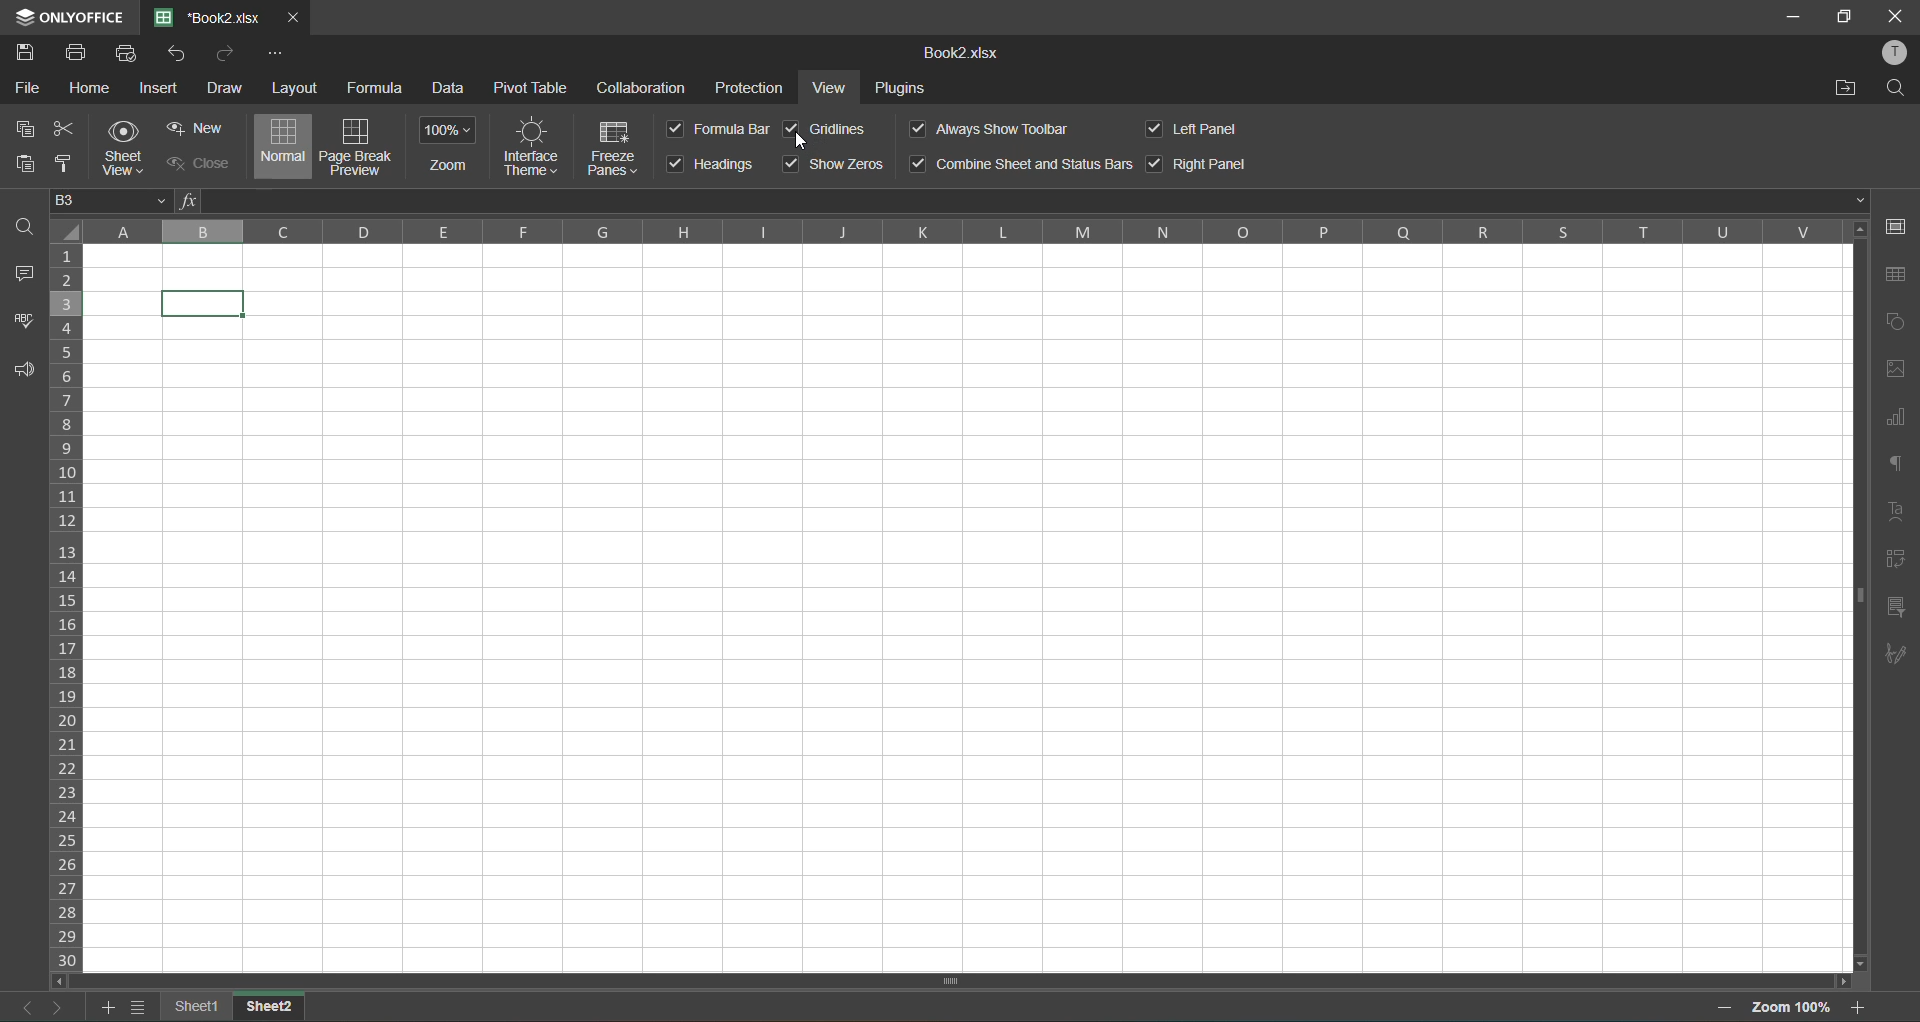 This screenshot has width=1920, height=1022. Describe the element at coordinates (1846, 87) in the screenshot. I see `open location` at that location.